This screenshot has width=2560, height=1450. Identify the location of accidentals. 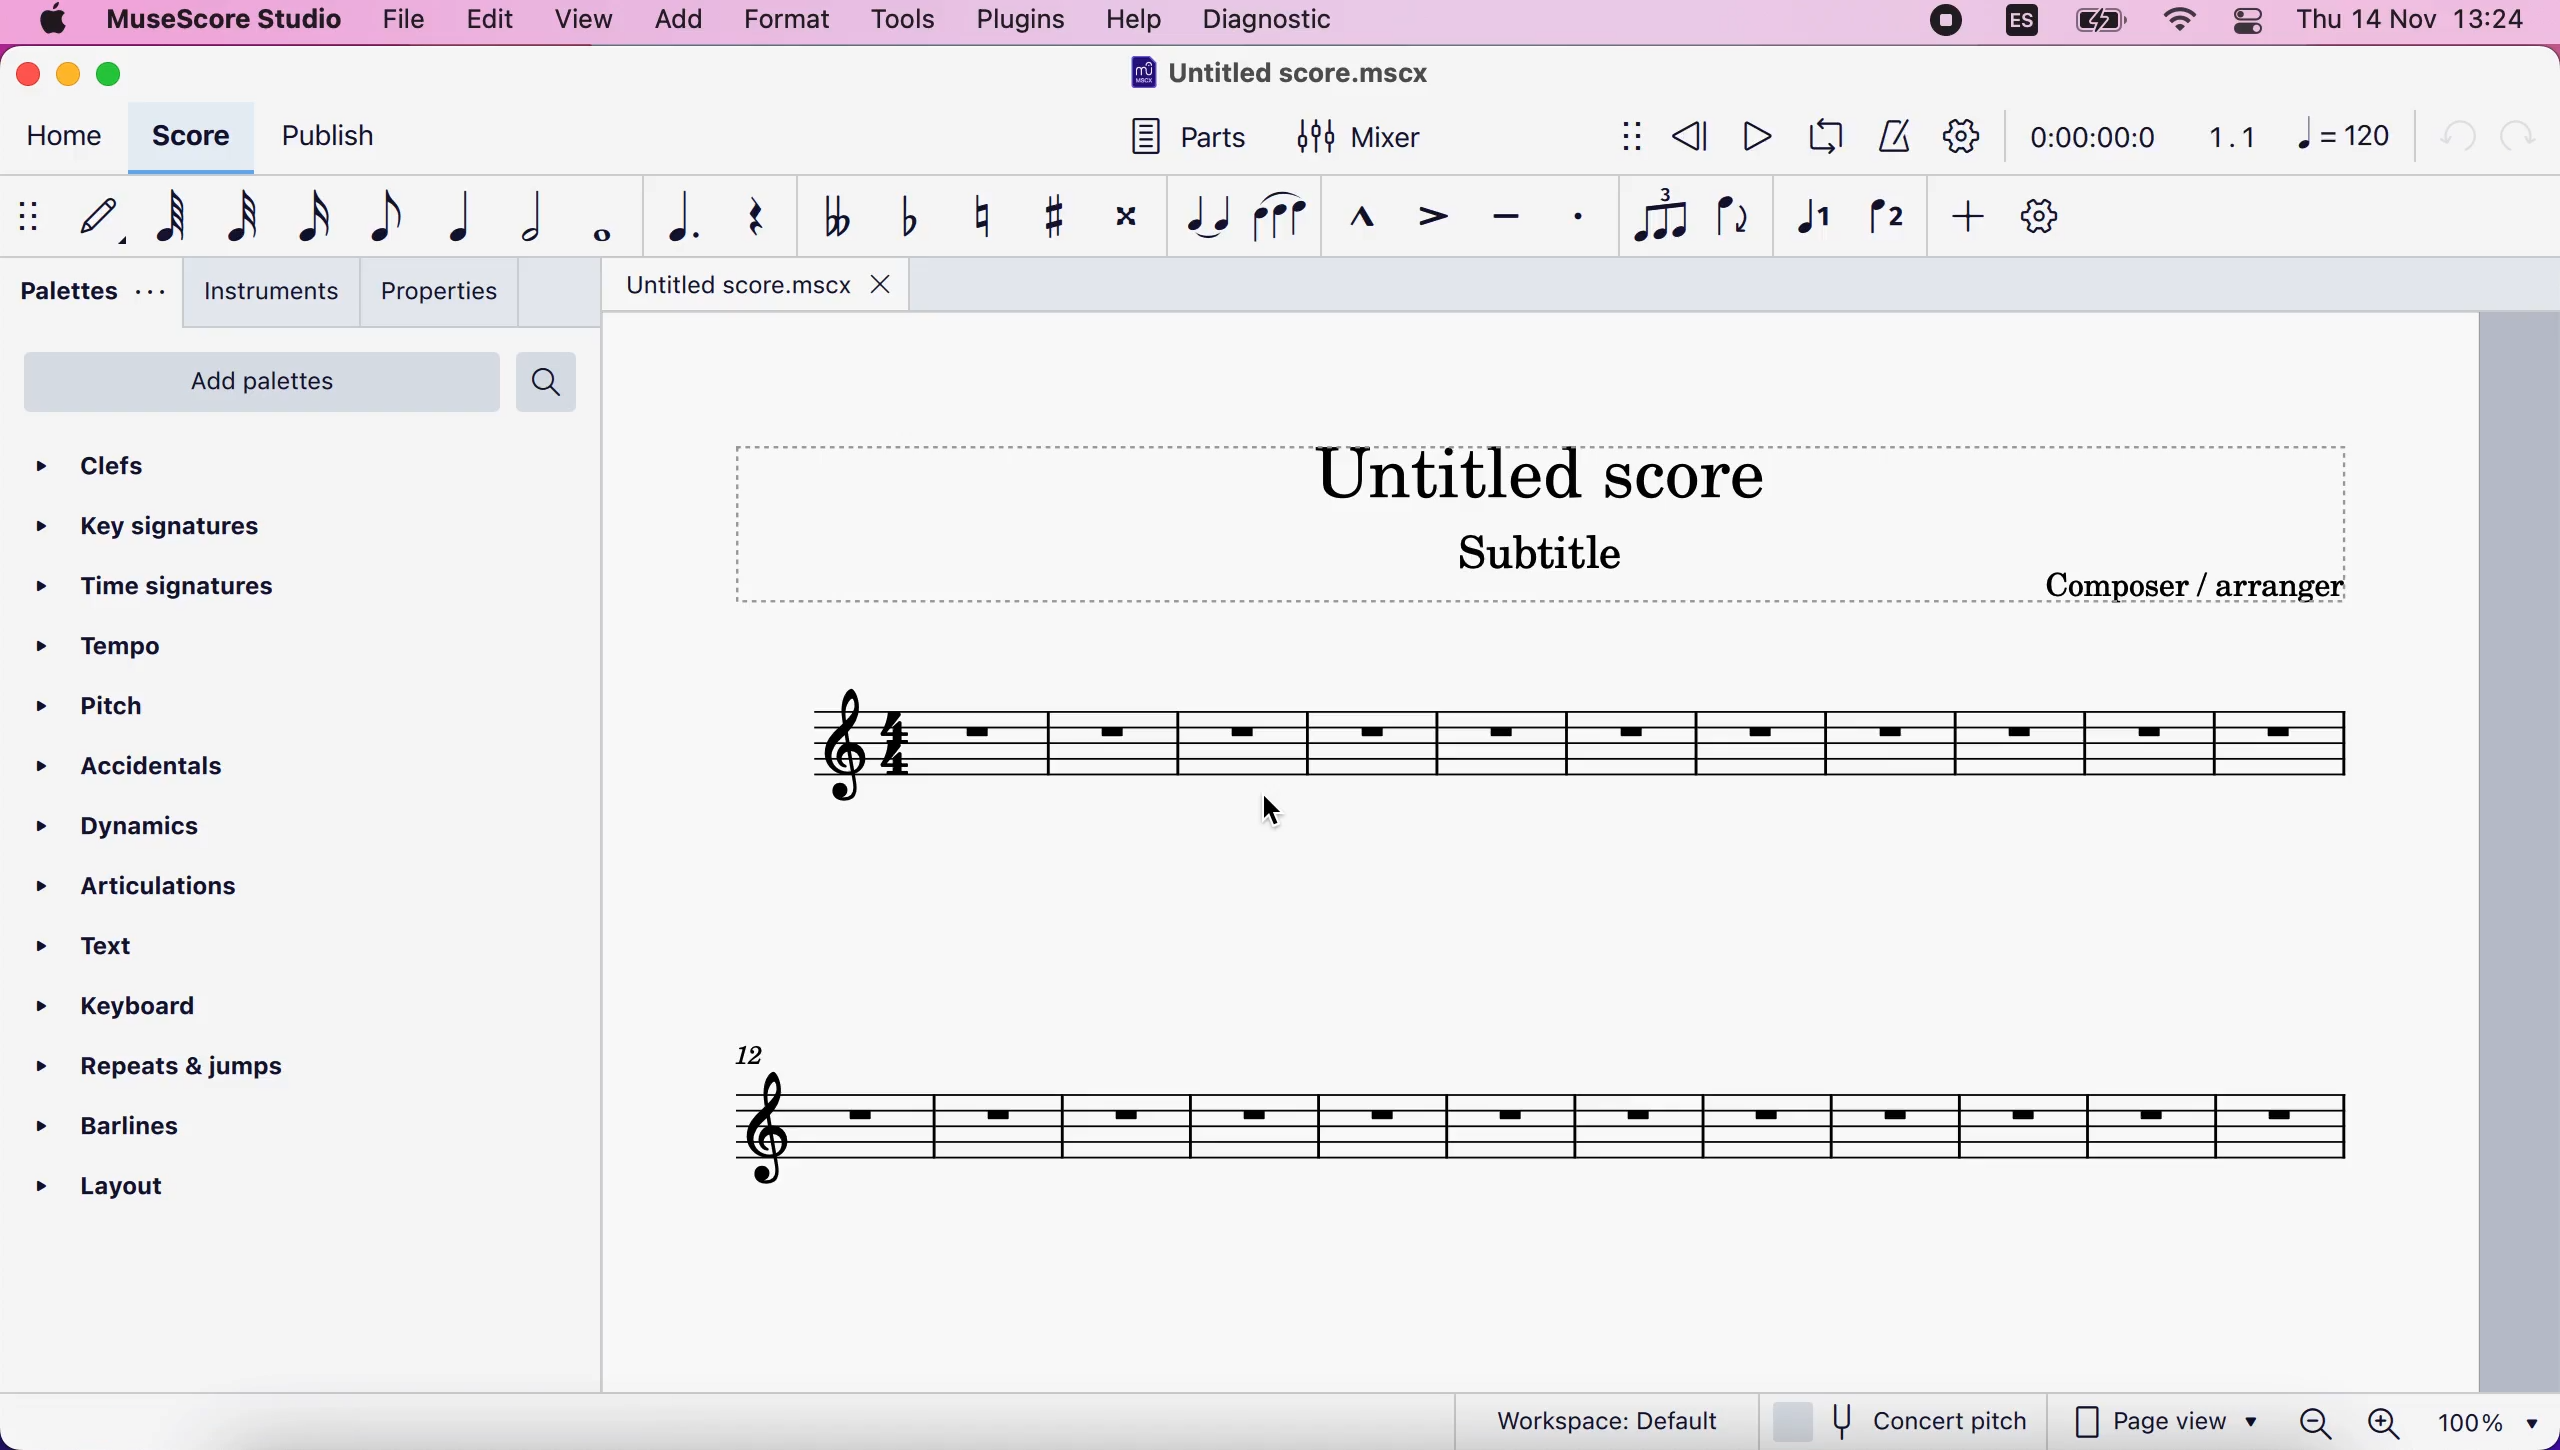
(152, 771).